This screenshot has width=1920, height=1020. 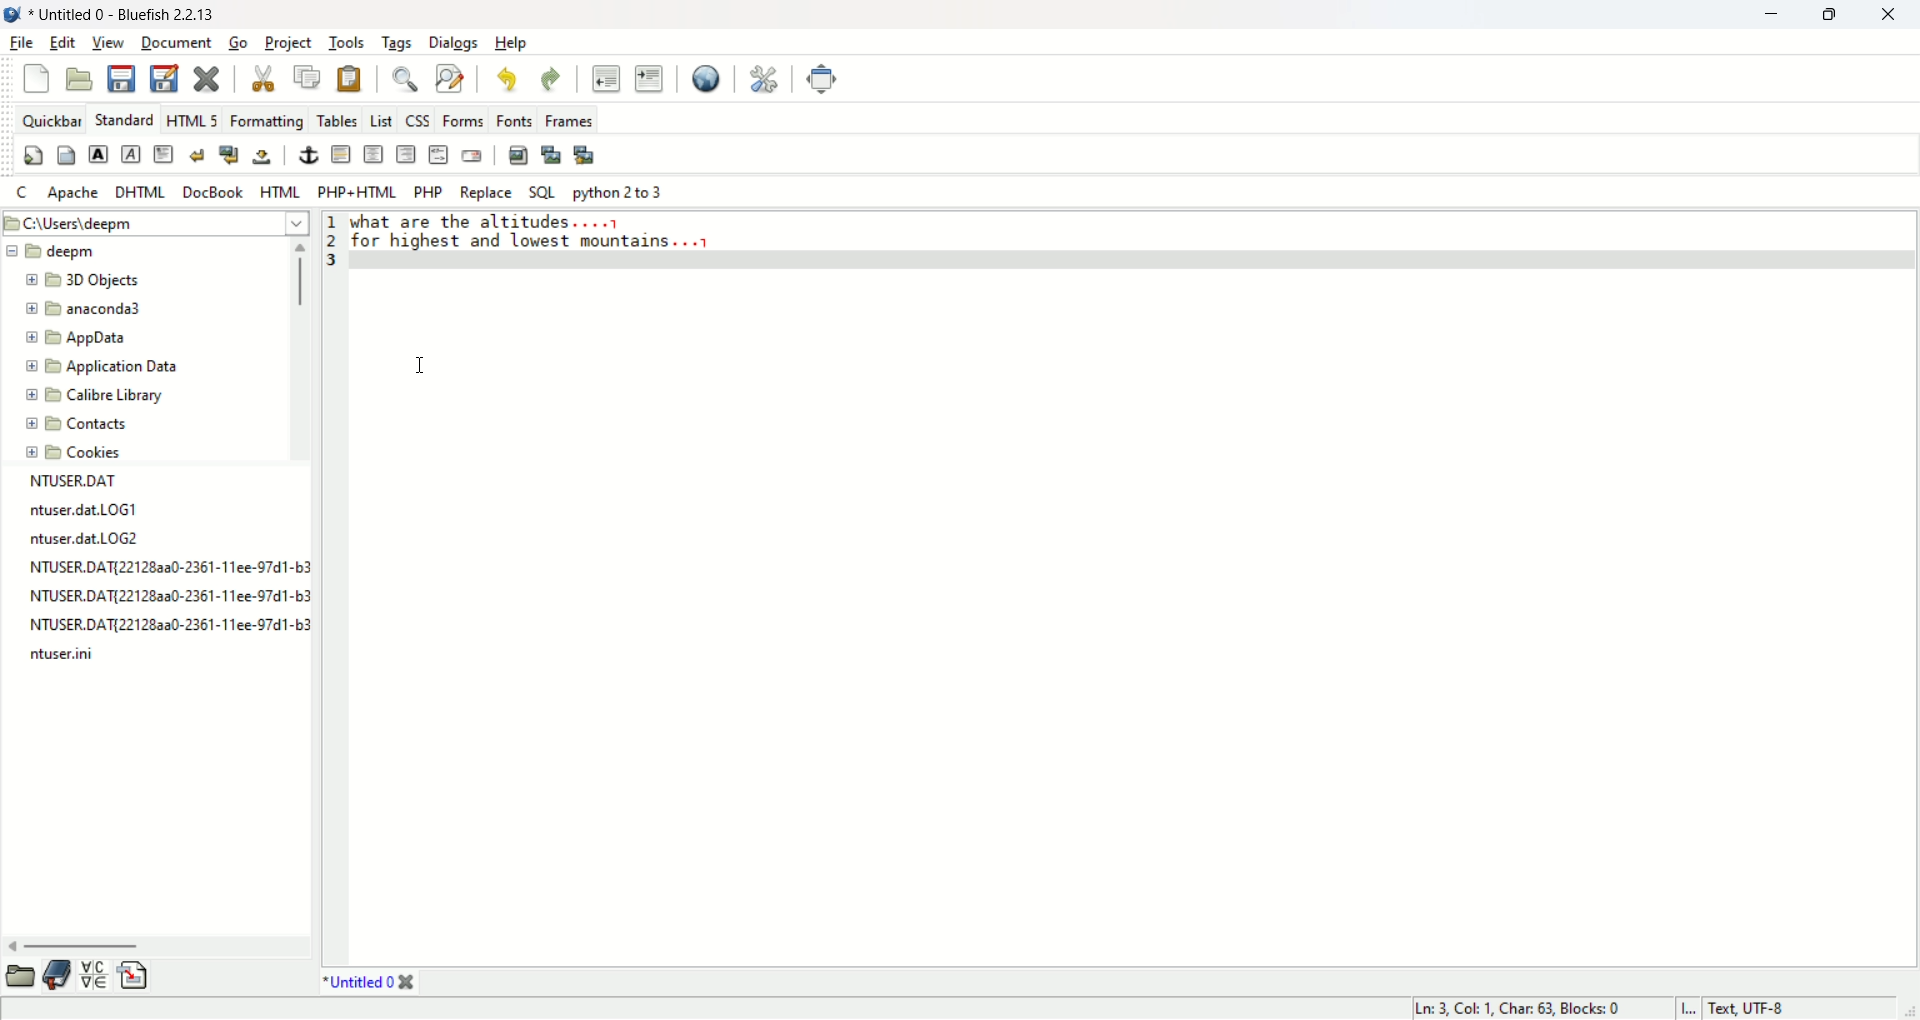 I want to click on text, UTF-8, so click(x=1760, y=1008).